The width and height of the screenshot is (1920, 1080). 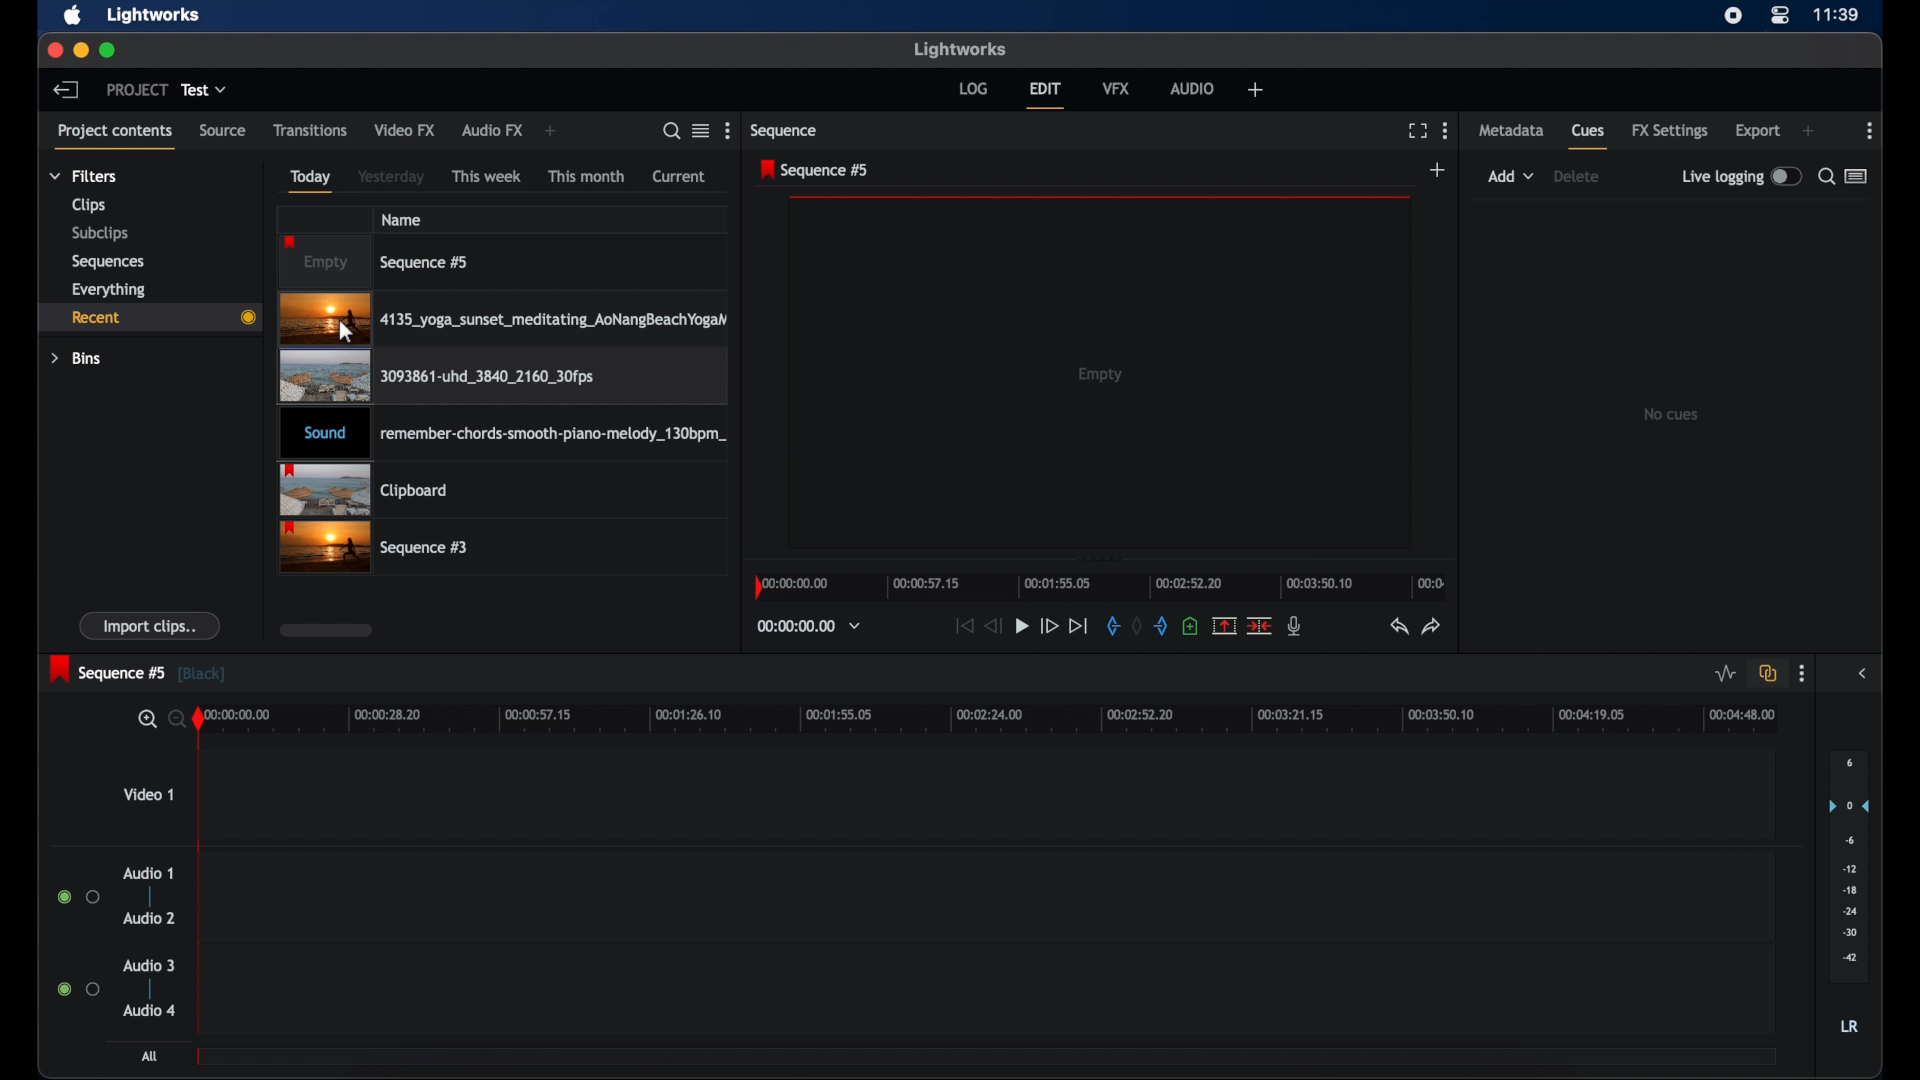 What do you see at coordinates (785, 133) in the screenshot?
I see `sequence` at bounding box center [785, 133].